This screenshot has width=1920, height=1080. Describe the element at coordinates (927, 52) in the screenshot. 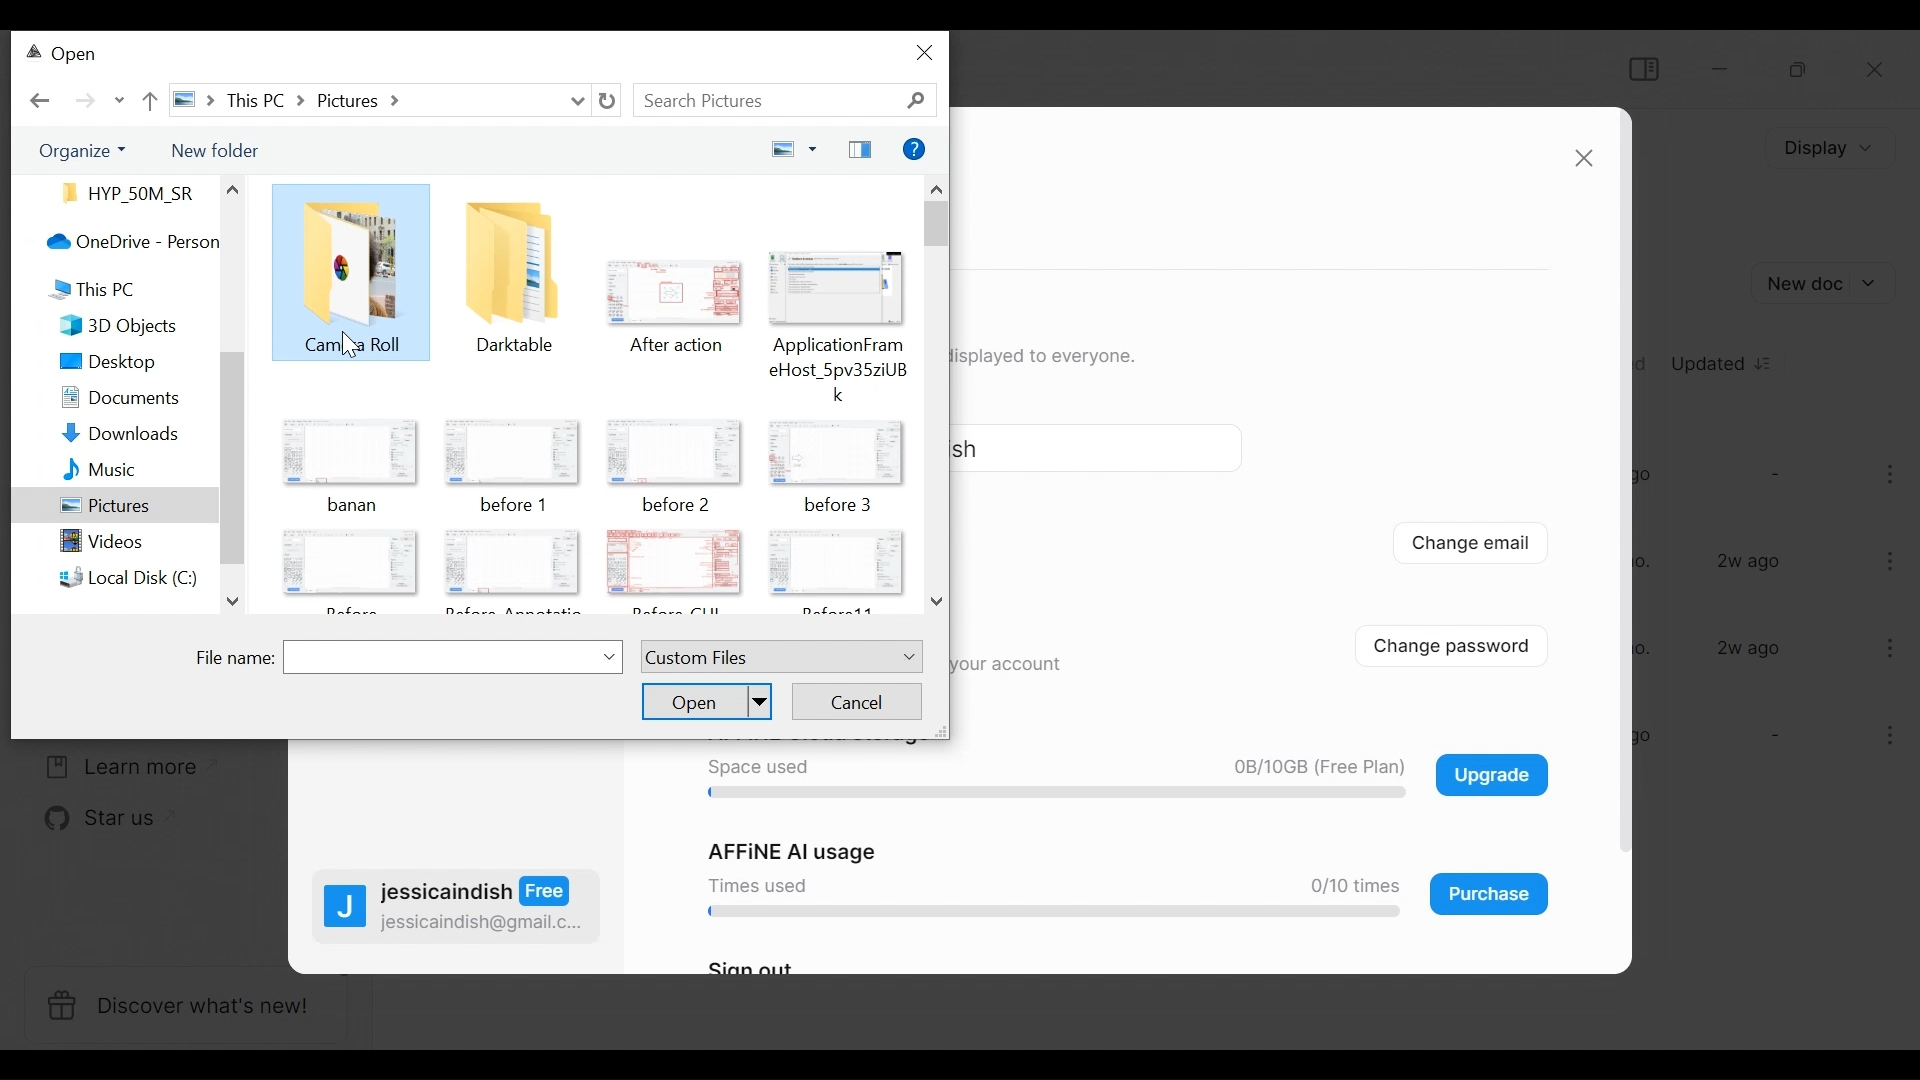

I see `close` at that location.